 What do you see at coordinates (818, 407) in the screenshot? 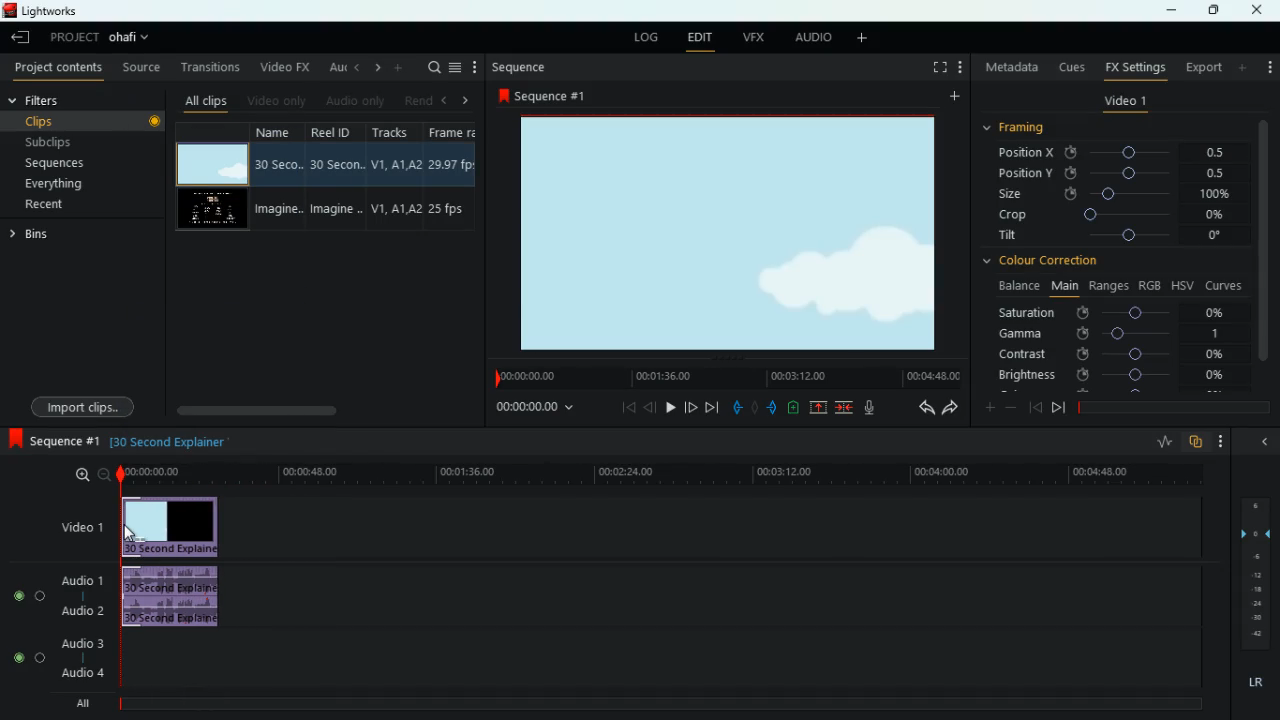
I see `up` at bounding box center [818, 407].